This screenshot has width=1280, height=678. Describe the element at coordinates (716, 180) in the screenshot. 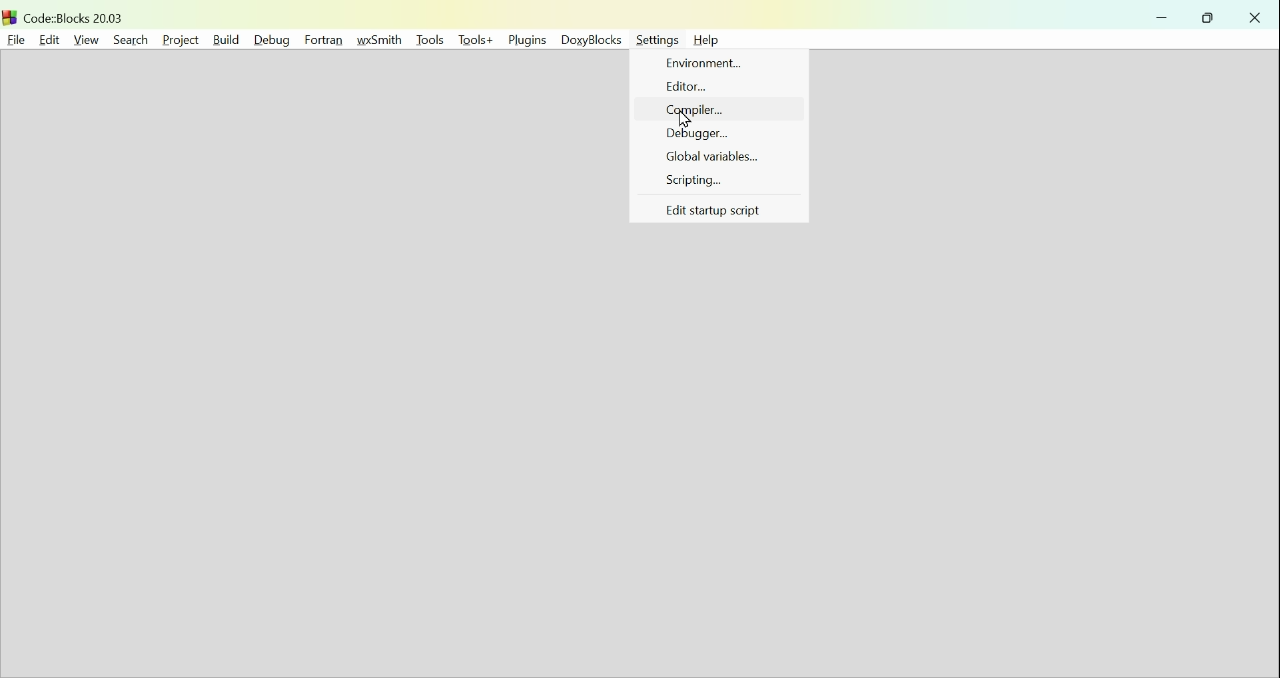

I see `Scripting` at that location.